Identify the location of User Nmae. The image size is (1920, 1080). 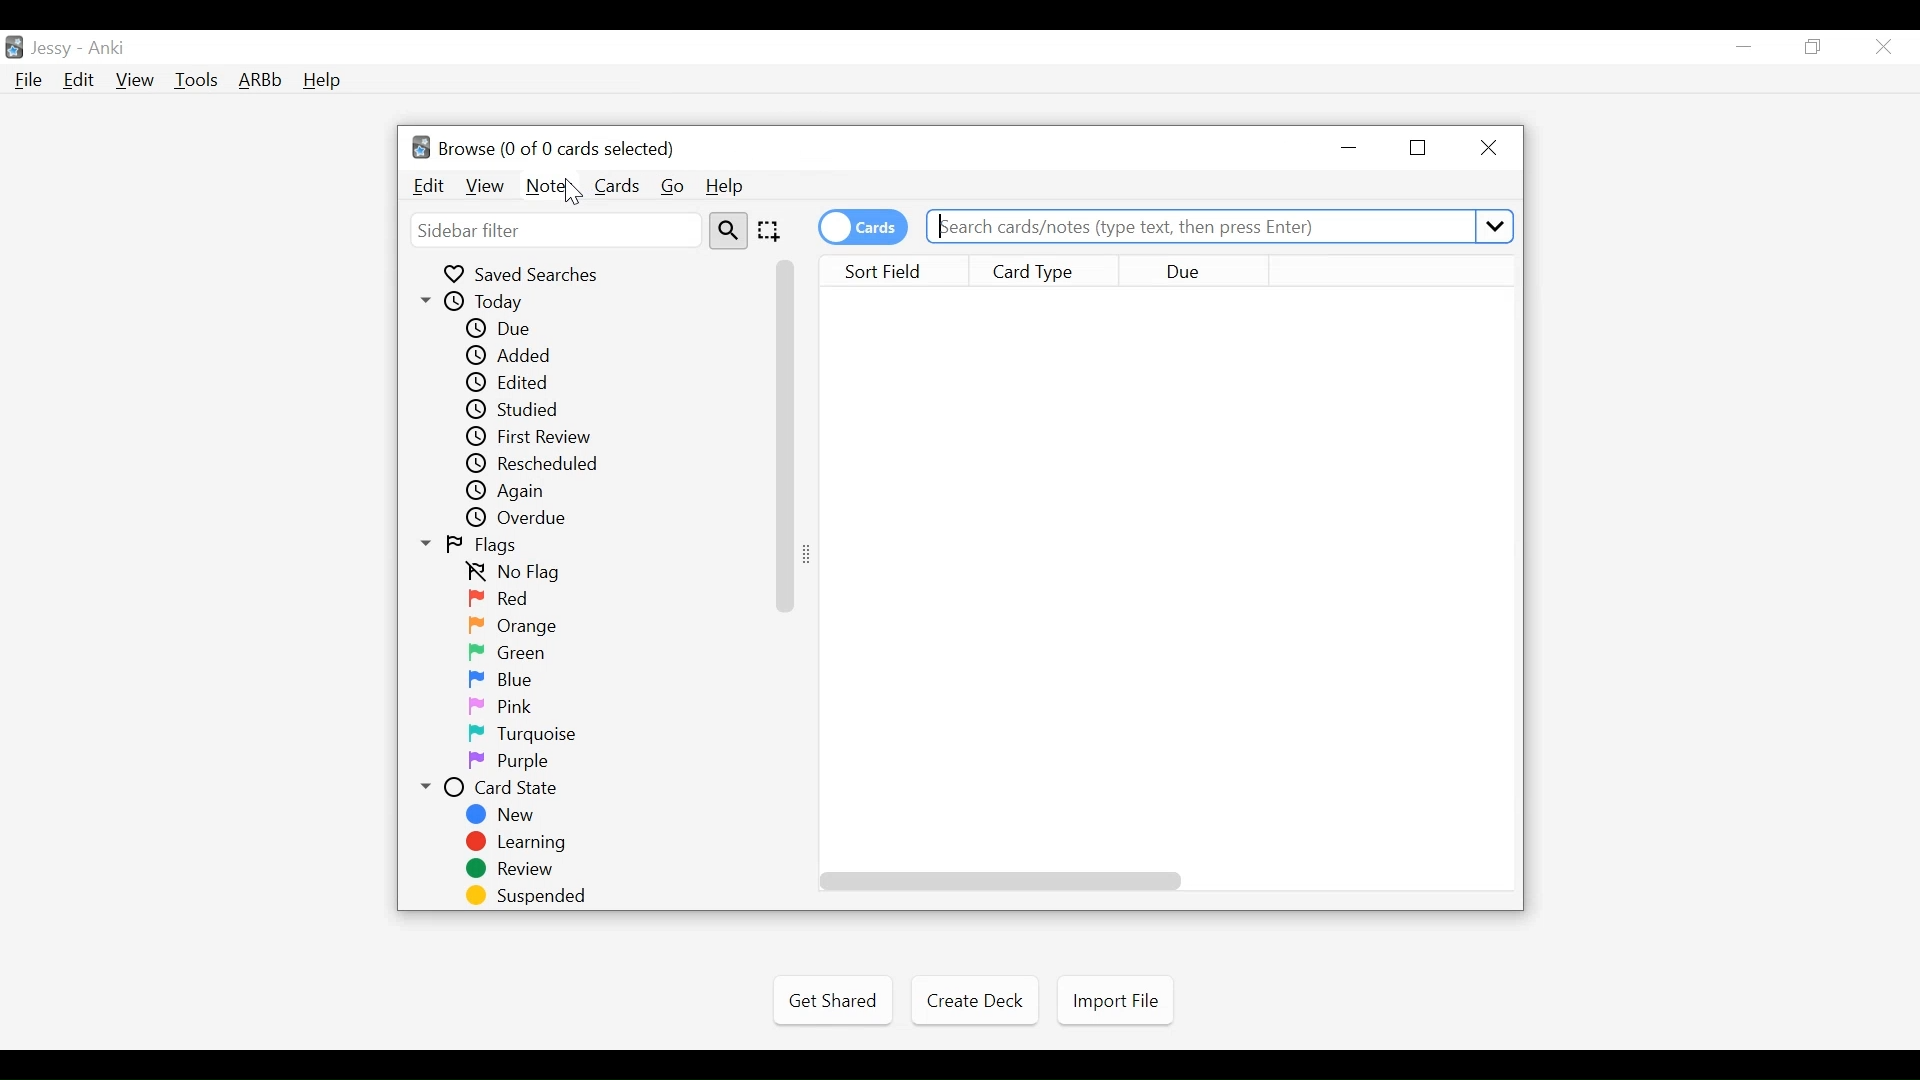
(55, 49).